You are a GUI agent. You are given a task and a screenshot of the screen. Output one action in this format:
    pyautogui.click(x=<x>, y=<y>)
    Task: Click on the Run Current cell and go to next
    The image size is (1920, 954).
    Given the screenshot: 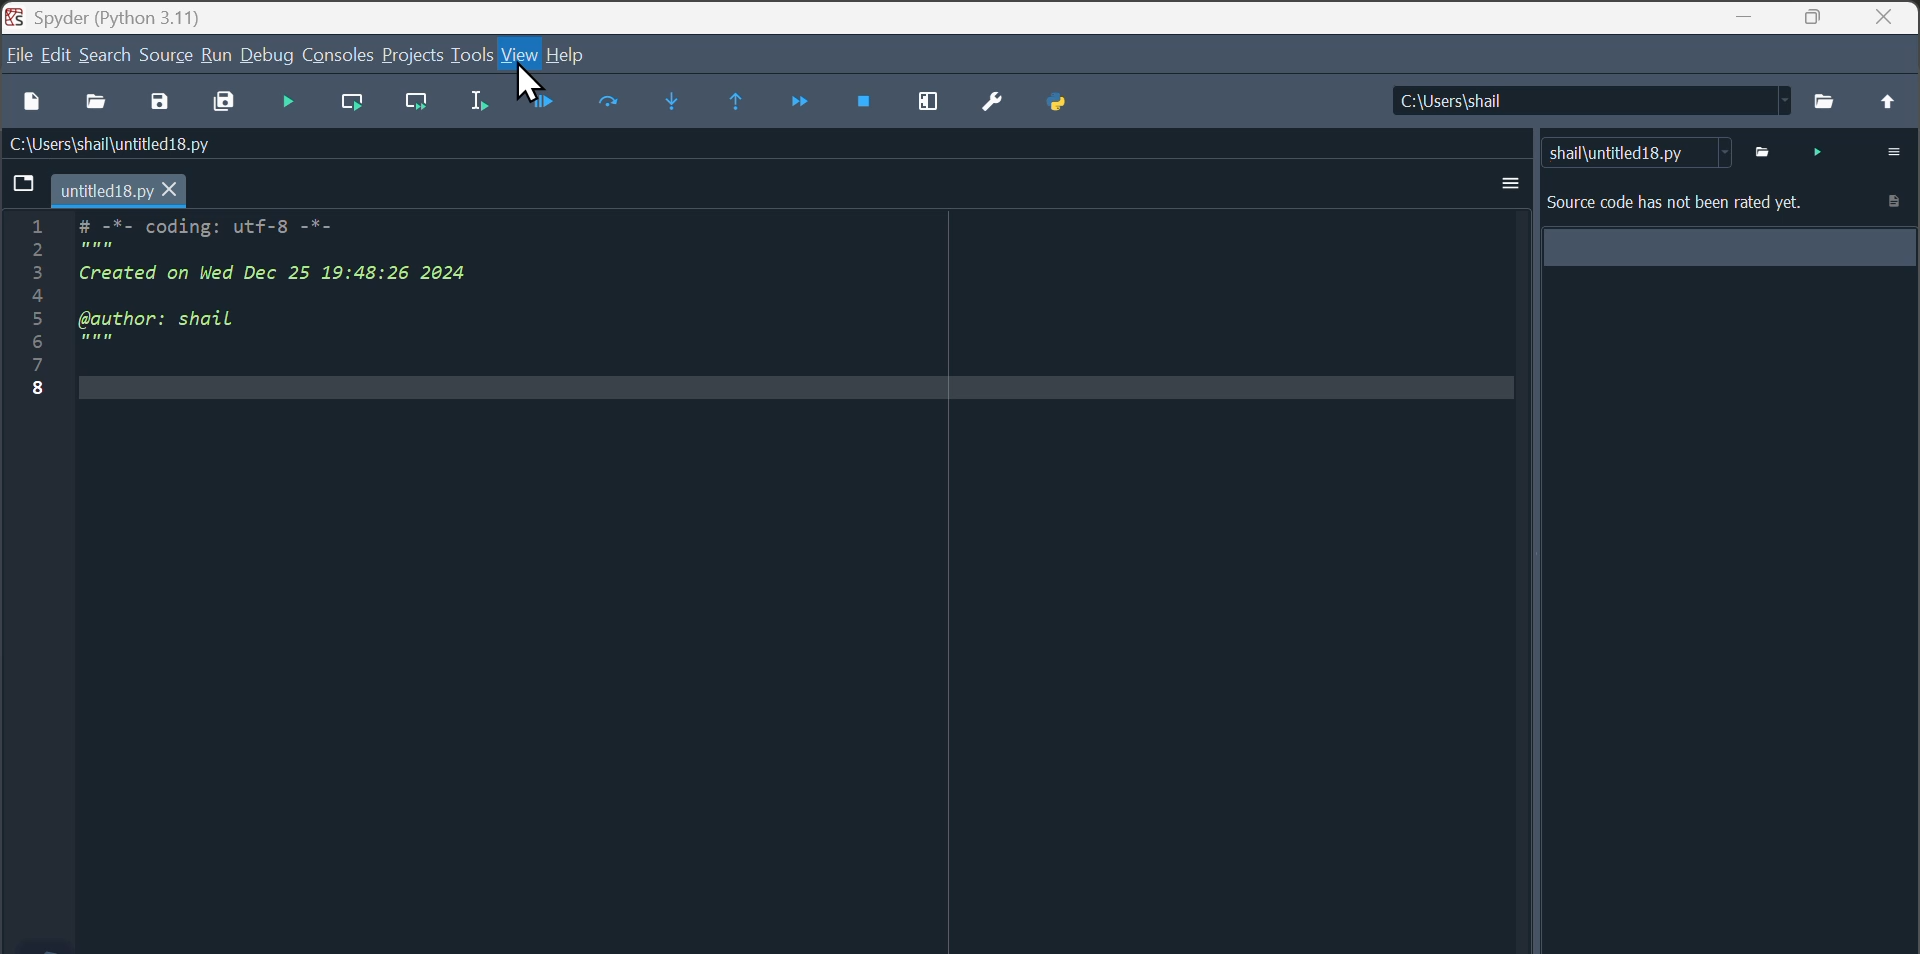 What is the action you would take?
    pyautogui.click(x=425, y=104)
    